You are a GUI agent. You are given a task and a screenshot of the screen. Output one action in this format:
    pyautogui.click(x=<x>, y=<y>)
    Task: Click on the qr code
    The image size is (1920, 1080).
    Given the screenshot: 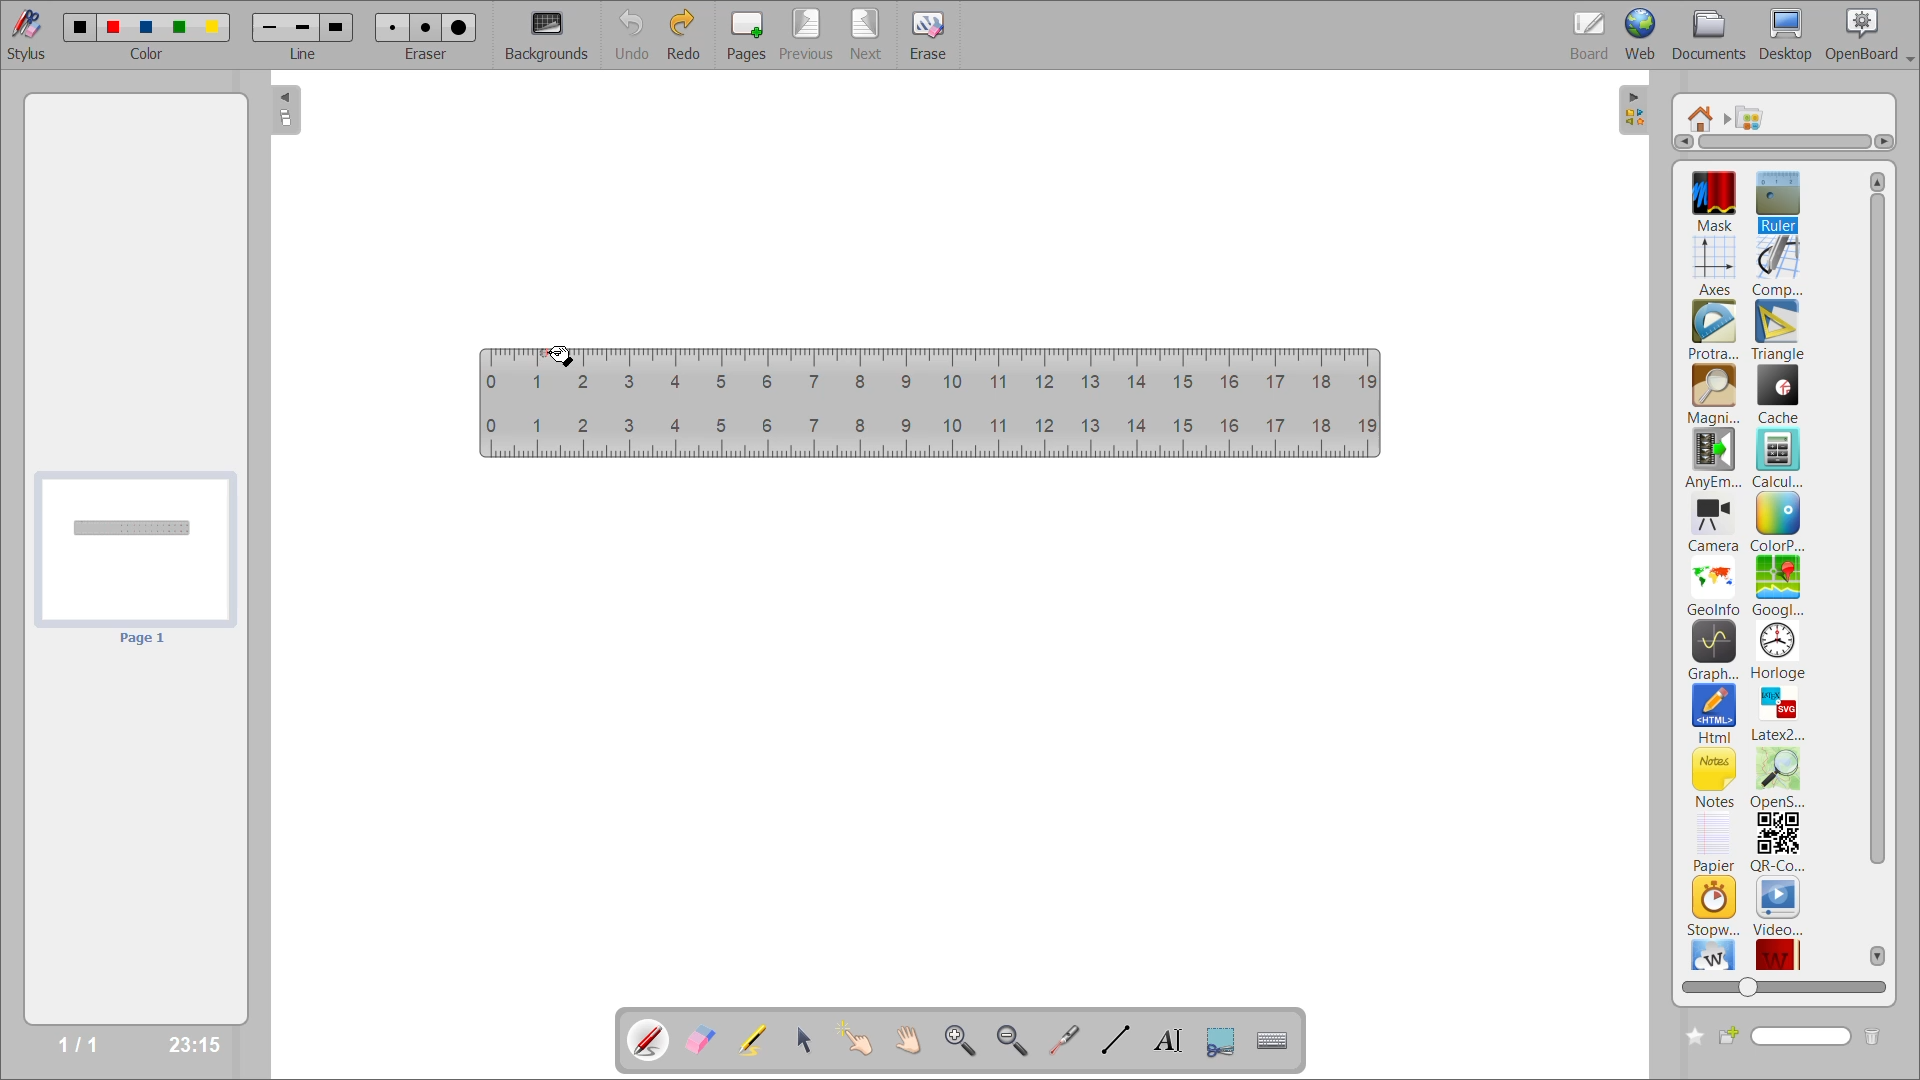 What is the action you would take?
    pyautogui.click(x=1778, y=843)
    